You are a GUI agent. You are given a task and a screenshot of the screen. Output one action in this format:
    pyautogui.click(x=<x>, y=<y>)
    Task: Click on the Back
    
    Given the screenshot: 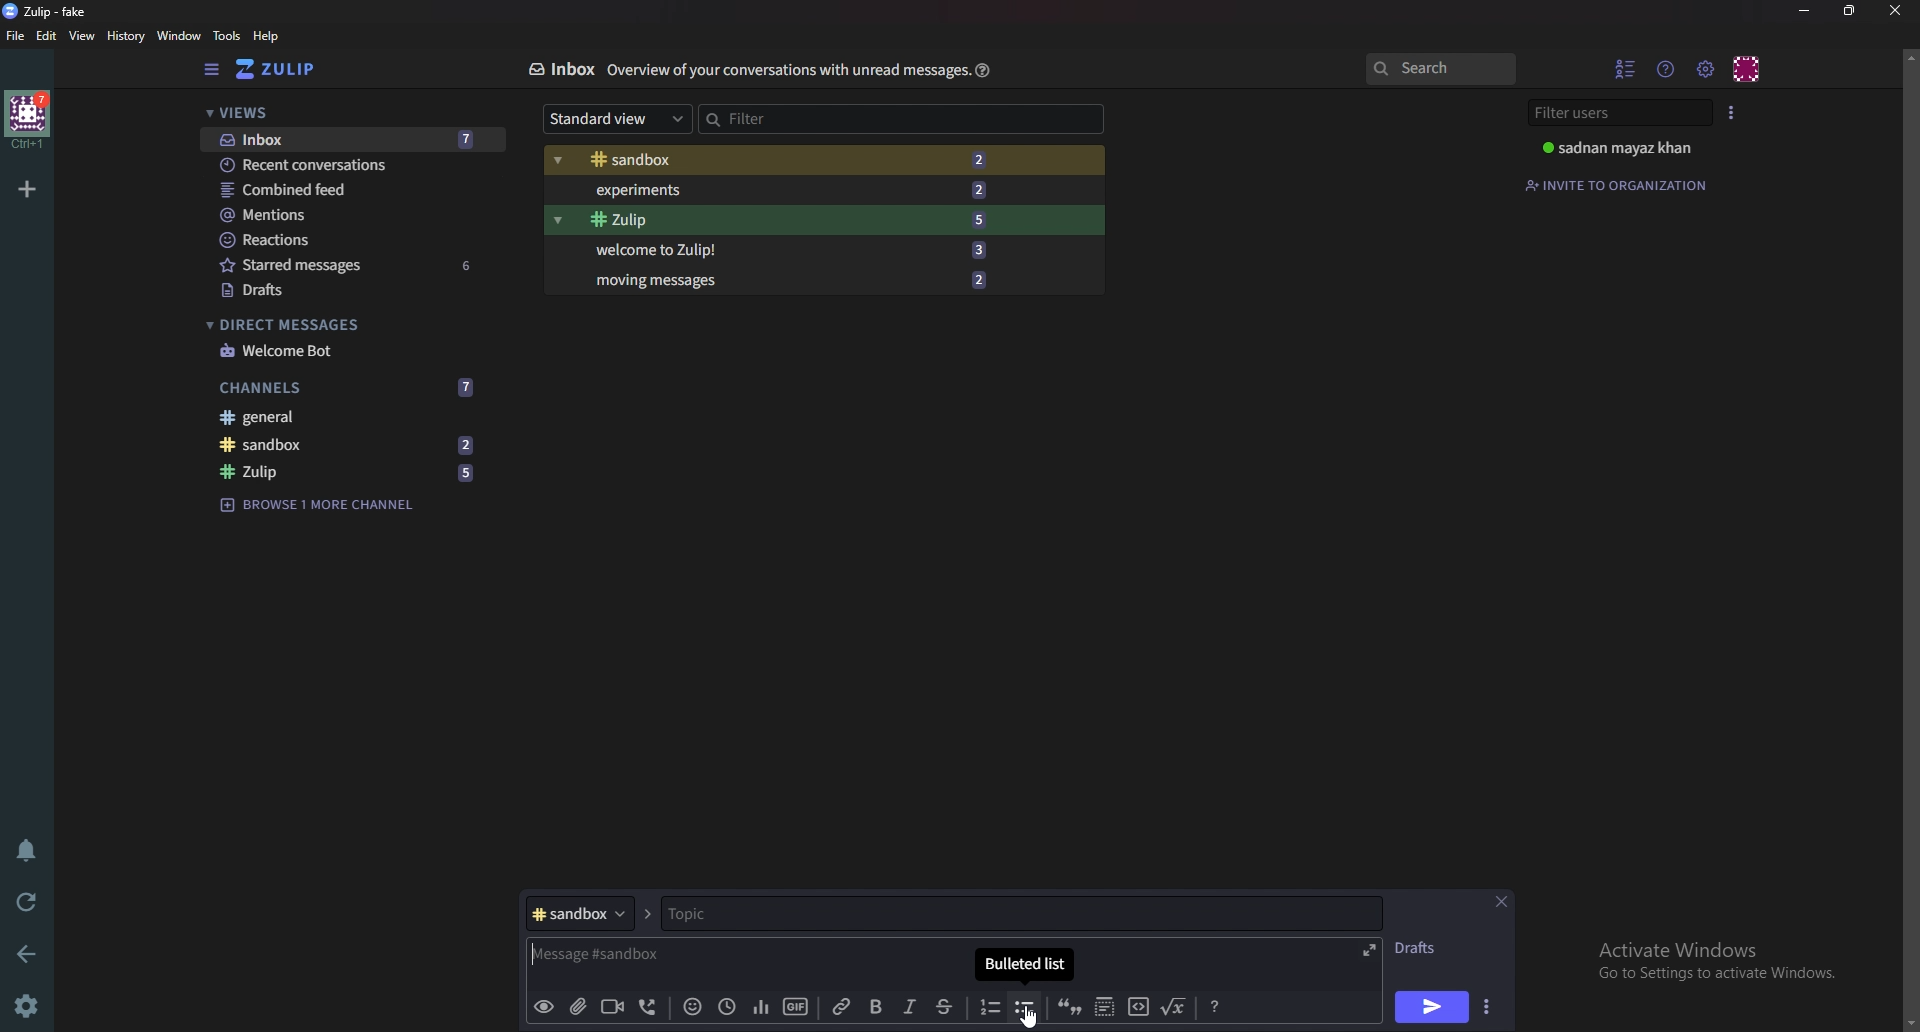 What is the action you would take?
    pyautogui.click(x=31, y=952)
    